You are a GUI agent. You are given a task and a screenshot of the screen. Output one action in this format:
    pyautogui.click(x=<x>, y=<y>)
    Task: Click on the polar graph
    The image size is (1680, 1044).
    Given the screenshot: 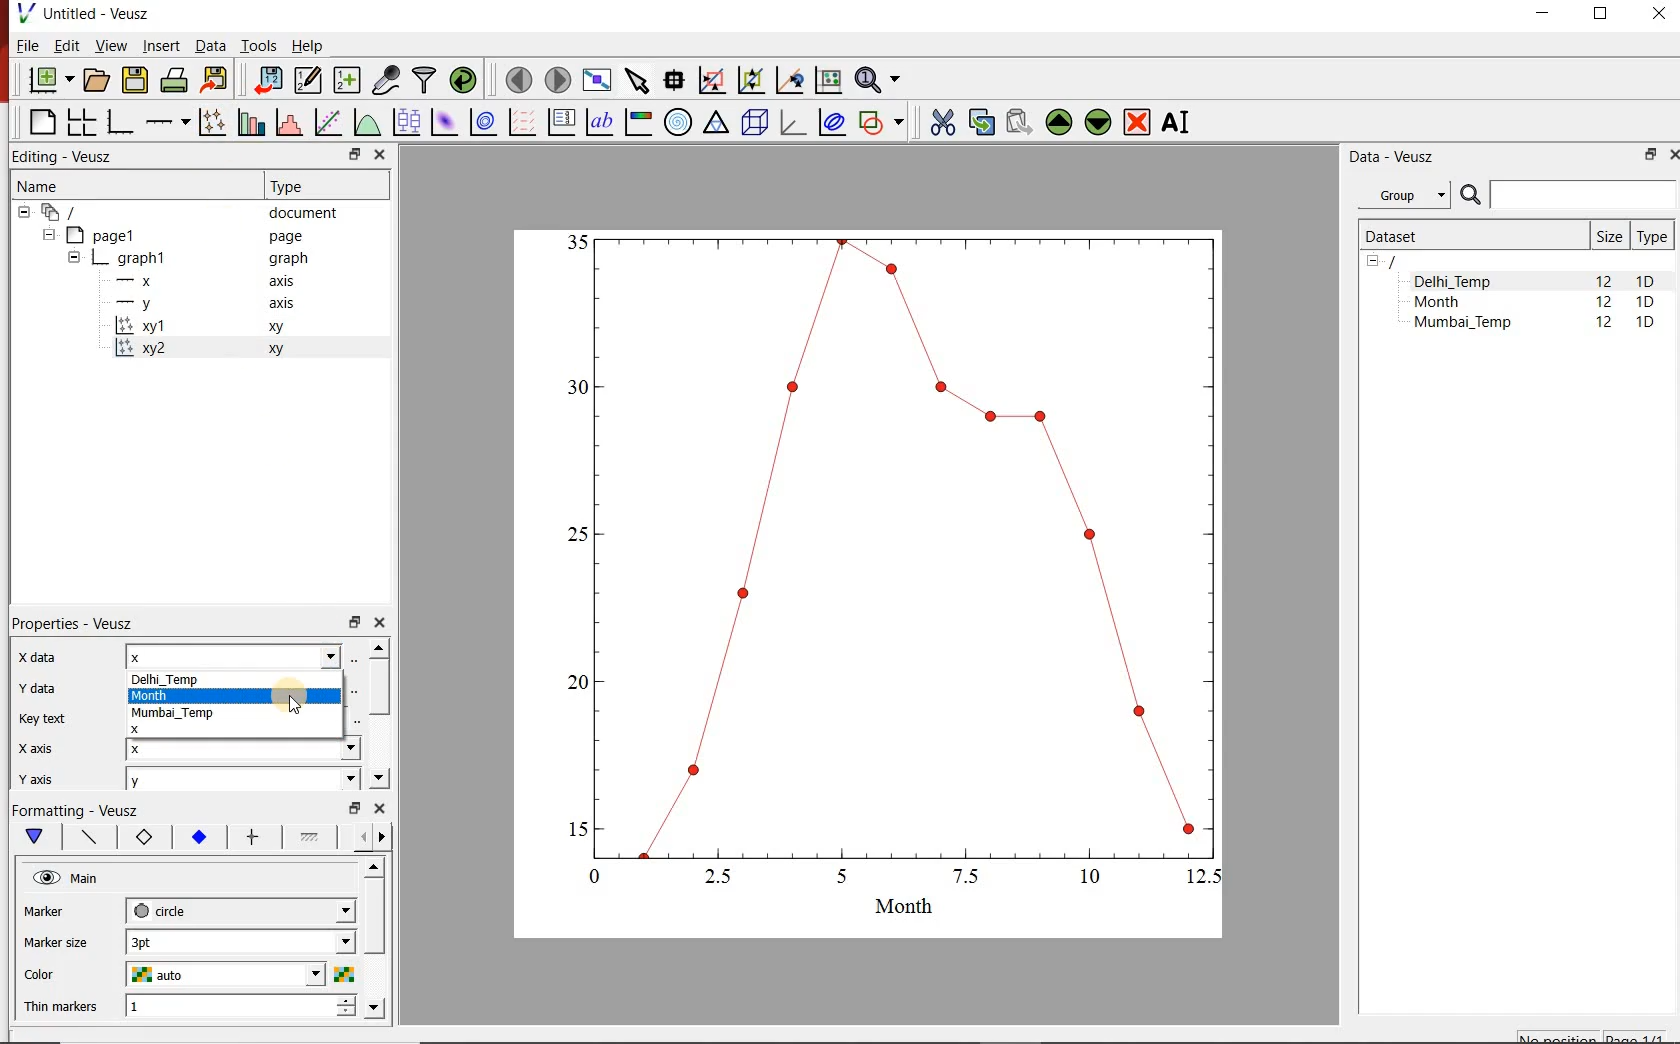 What is the action you would take?
    pyautogui.click(x=679, y=124)
    